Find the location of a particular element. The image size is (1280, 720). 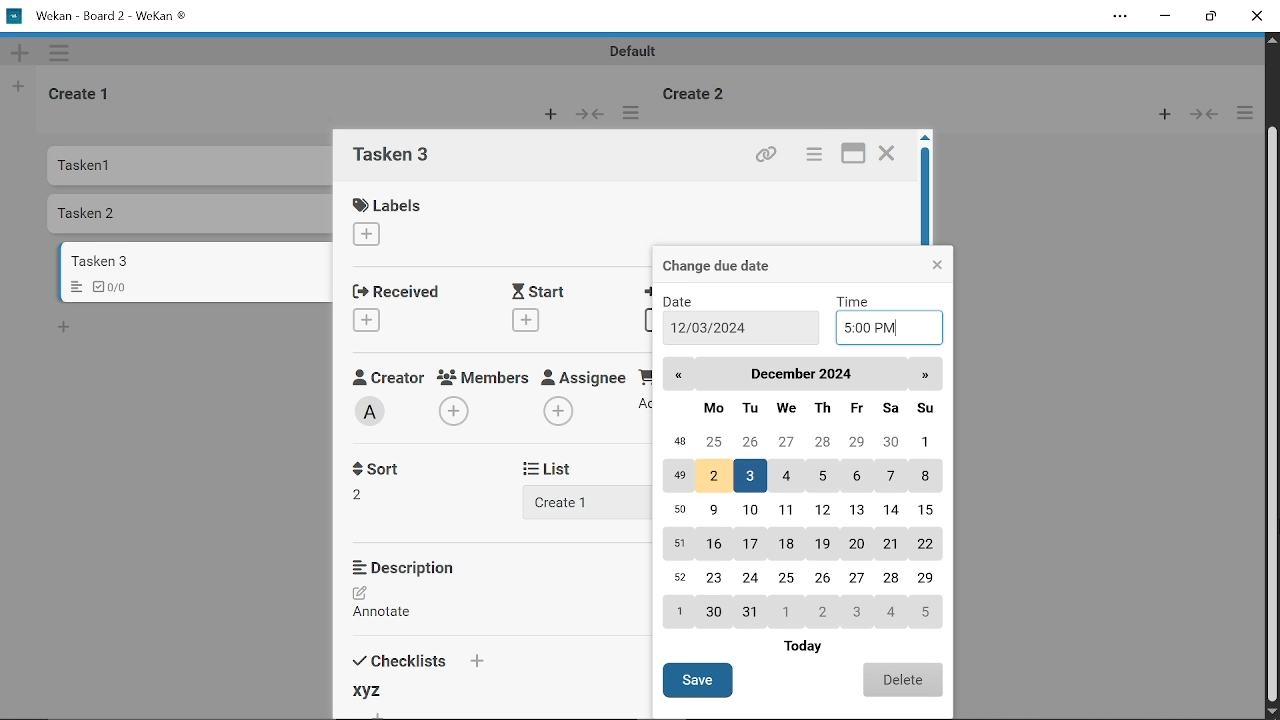

Add card bottom to the list is located at coordinates (63, 328).